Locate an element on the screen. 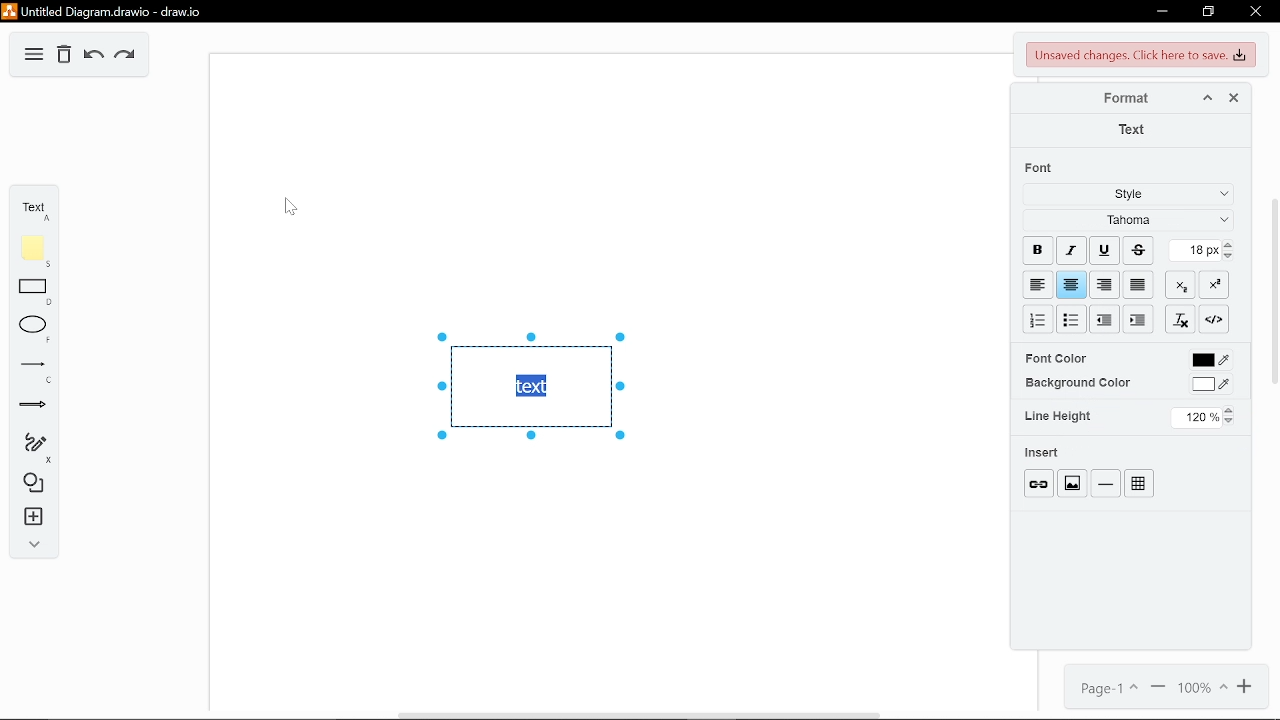  delete is located at coordinates (64, 55).